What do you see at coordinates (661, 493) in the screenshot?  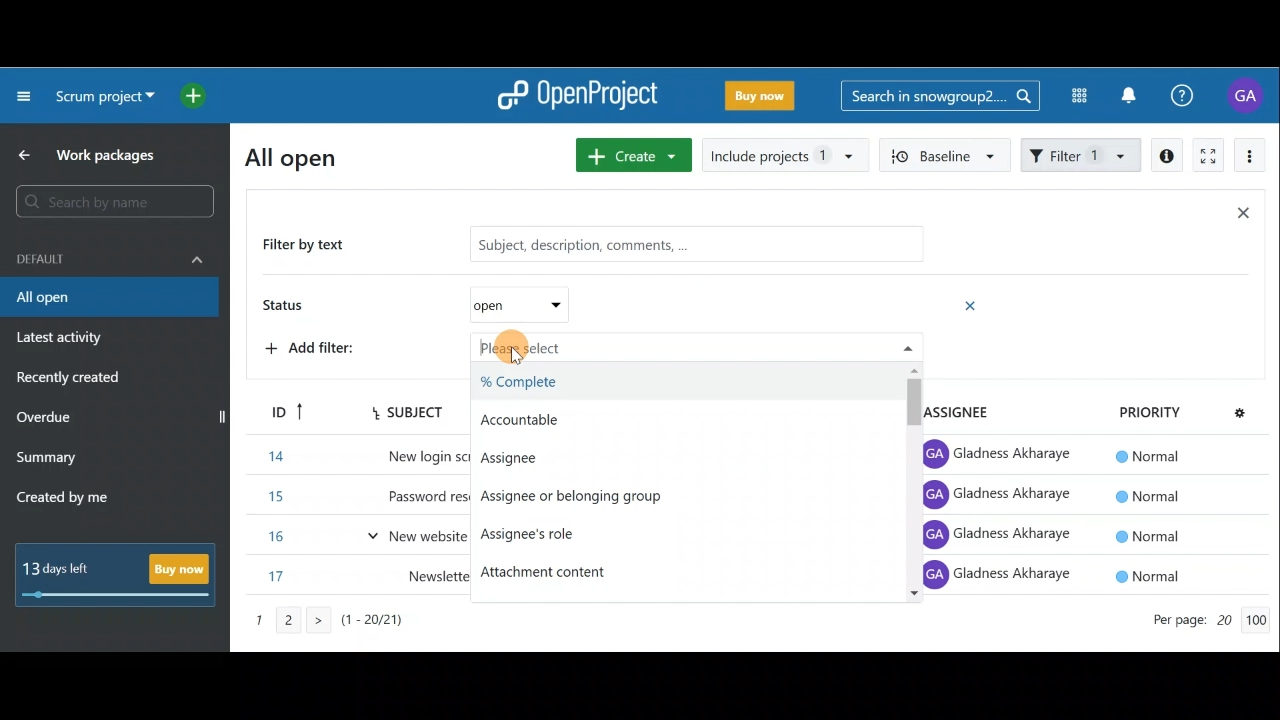 I see `Assignee or belonging group` at bounding box center [661, 493].